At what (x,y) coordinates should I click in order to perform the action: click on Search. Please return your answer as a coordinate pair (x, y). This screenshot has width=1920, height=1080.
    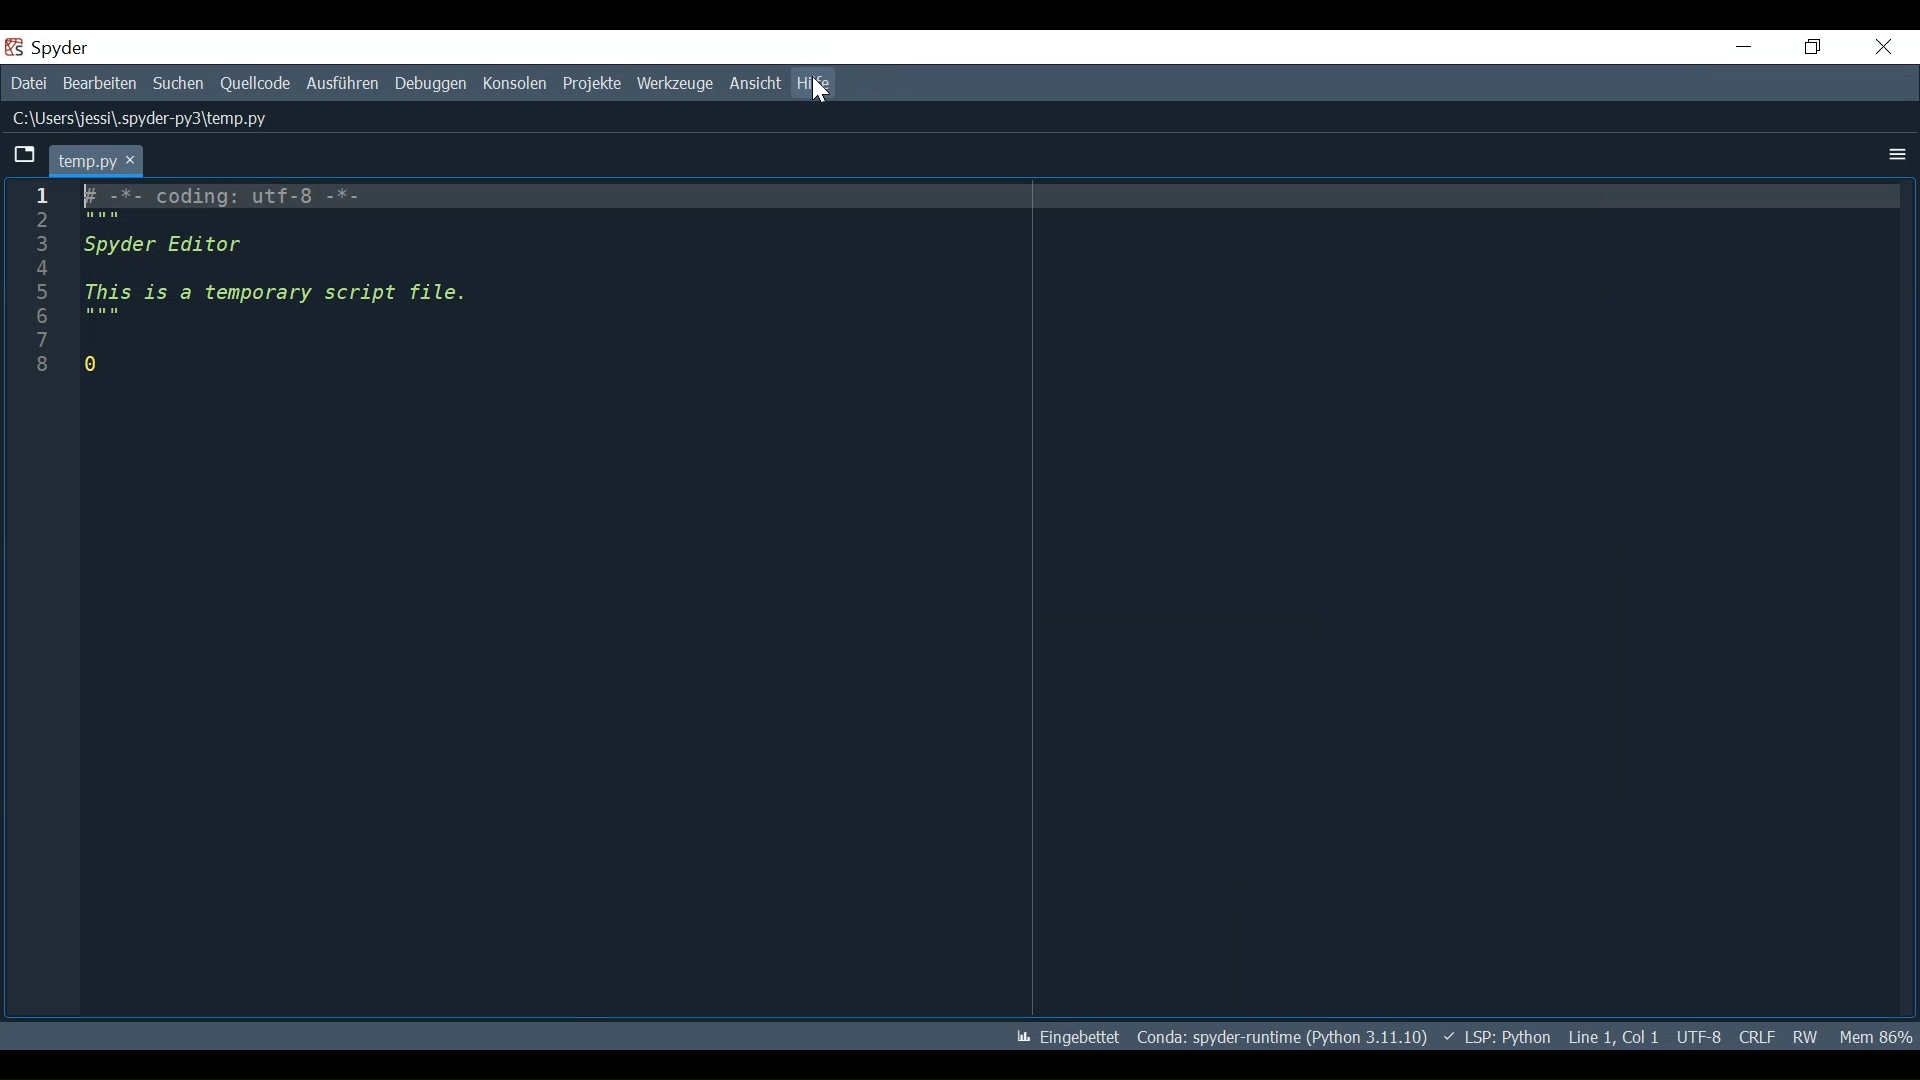
    Looking at the image, I should click on (178, 84).